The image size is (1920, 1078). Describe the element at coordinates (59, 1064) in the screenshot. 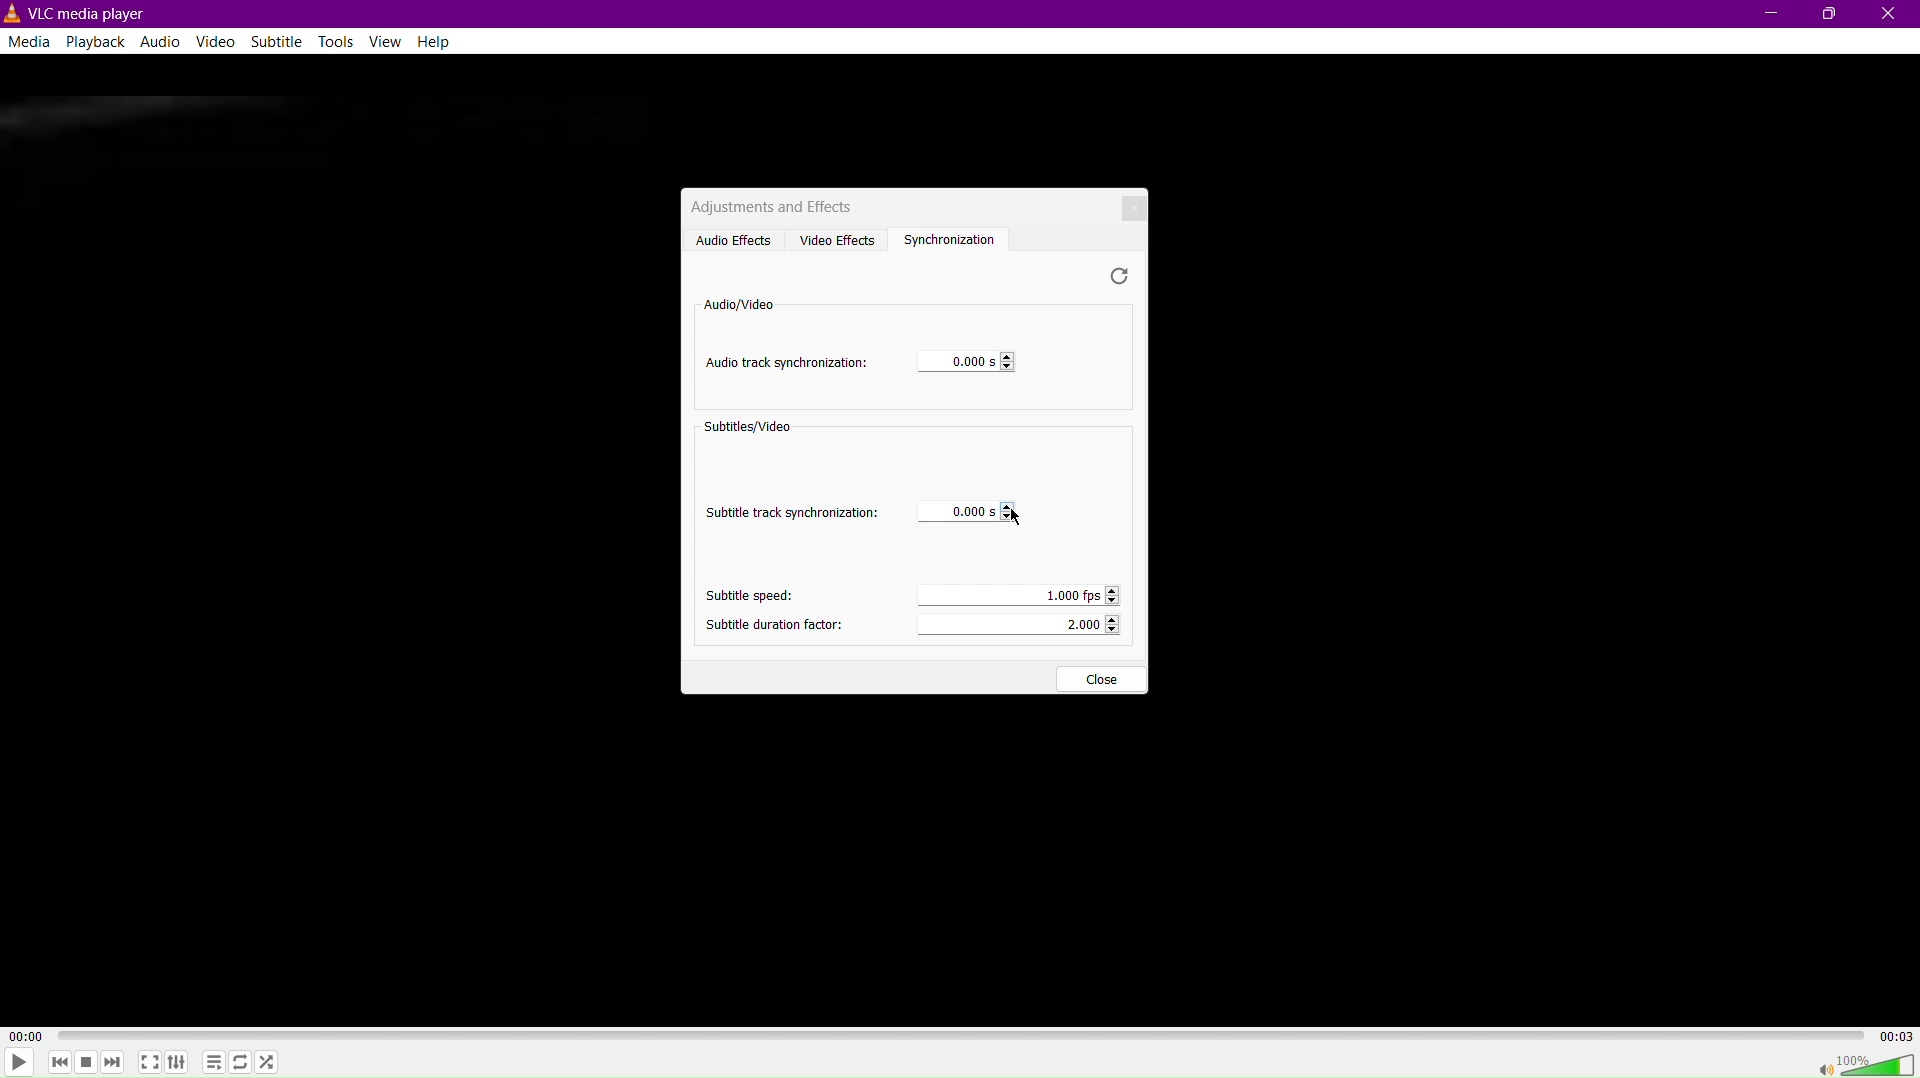

I see `skip back` at that location.